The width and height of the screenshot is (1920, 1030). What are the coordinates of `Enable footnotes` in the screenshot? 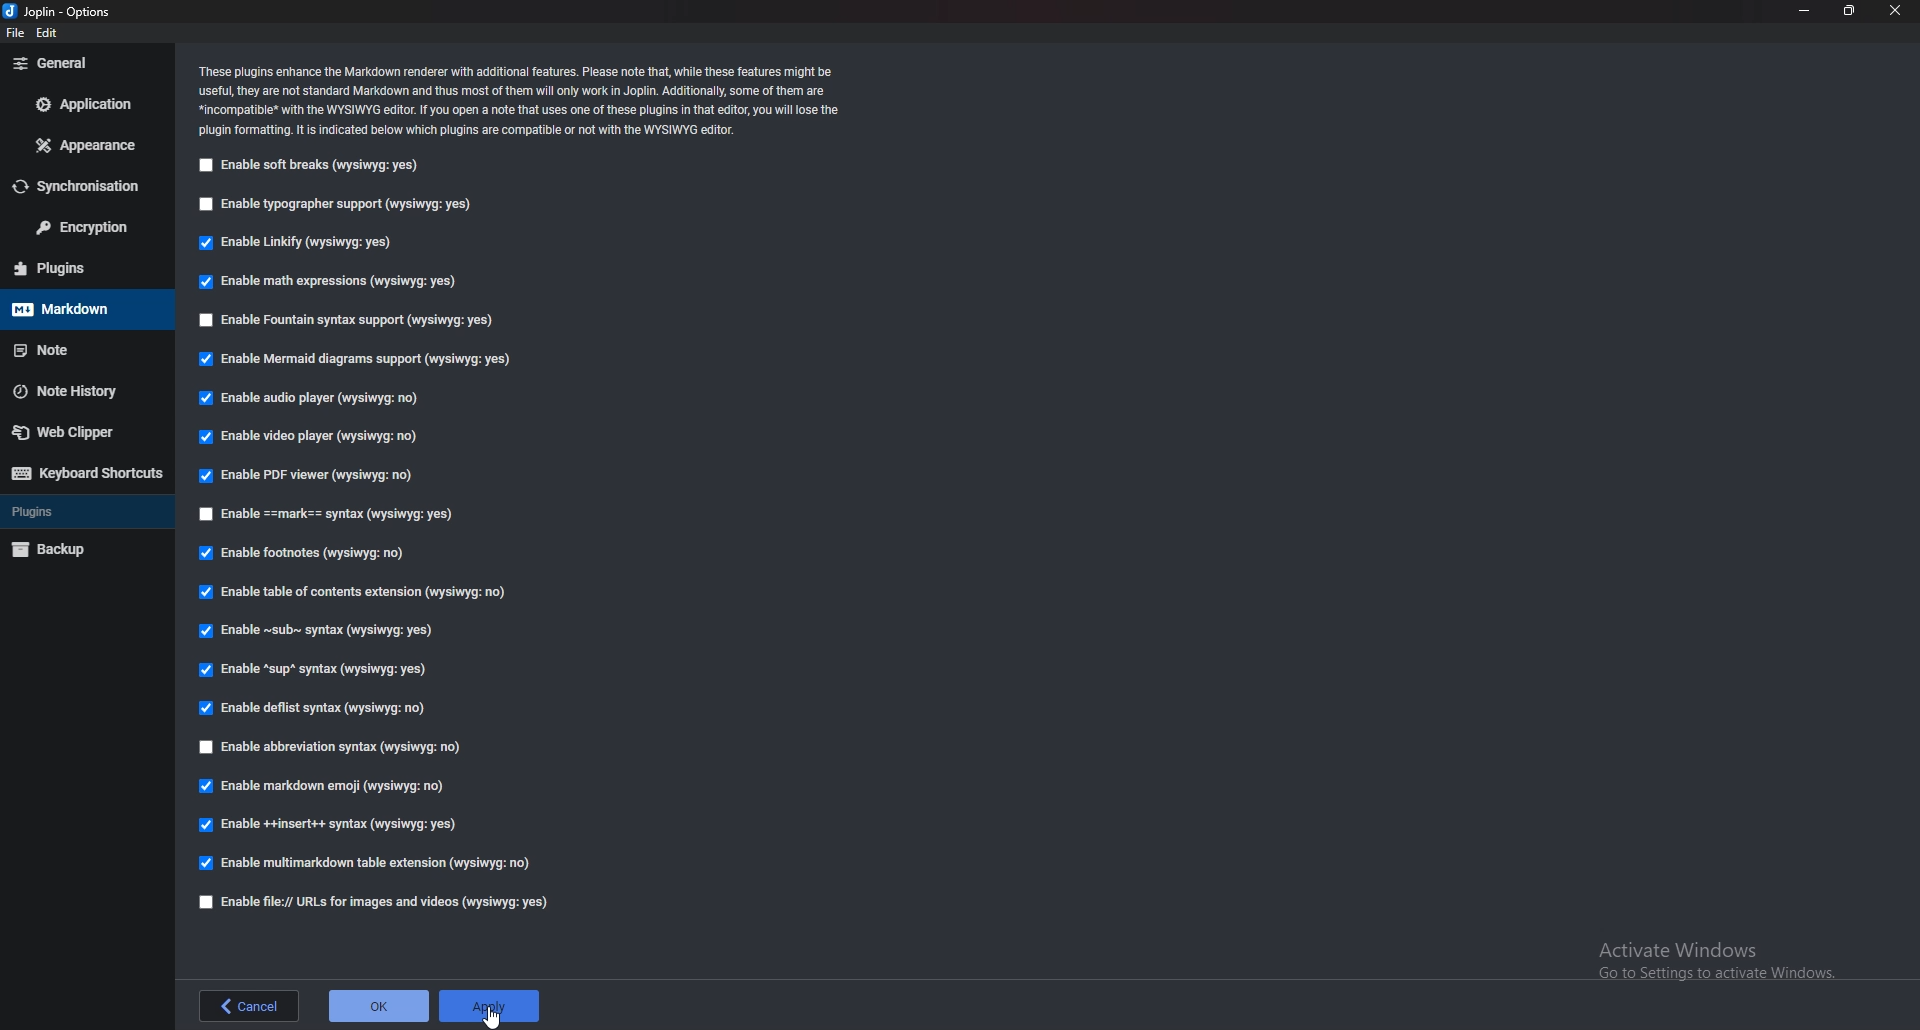 It's located at (309, 552).